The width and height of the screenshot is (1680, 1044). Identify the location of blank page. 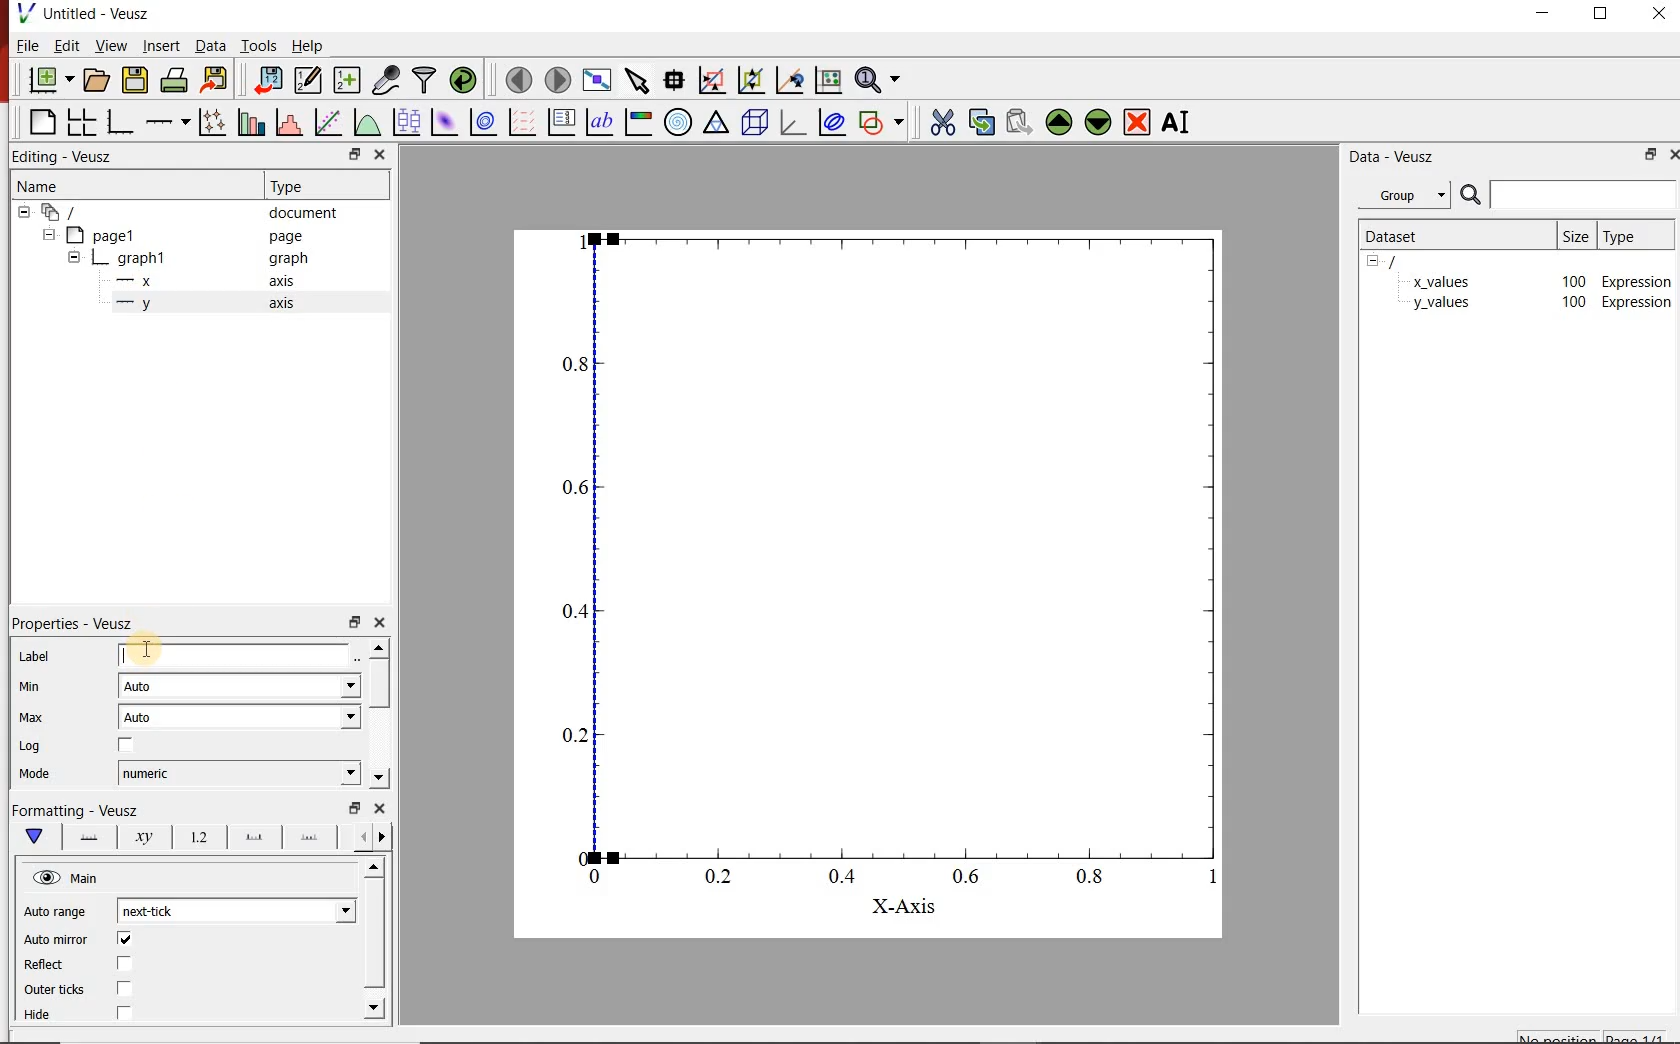
(42, 122).